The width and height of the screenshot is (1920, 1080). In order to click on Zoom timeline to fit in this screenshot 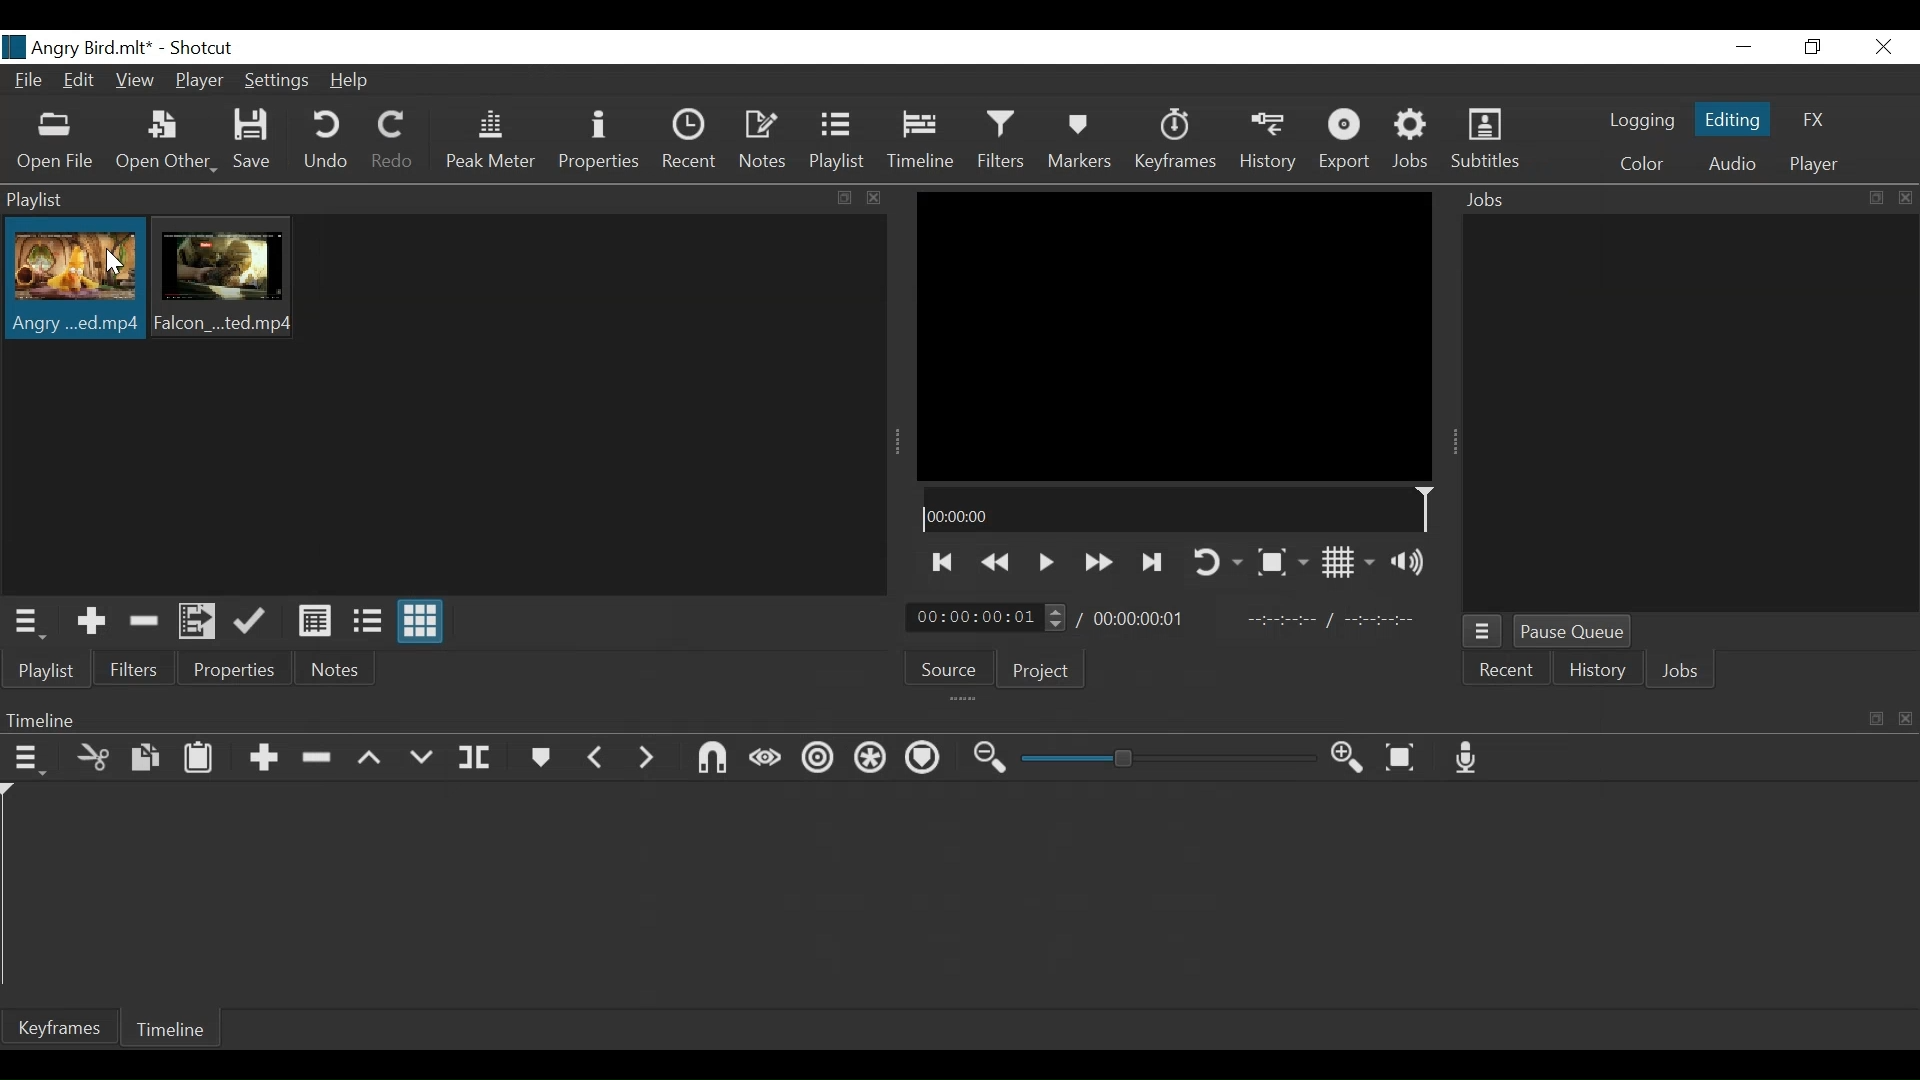, I will do `click(1402, 757)`.